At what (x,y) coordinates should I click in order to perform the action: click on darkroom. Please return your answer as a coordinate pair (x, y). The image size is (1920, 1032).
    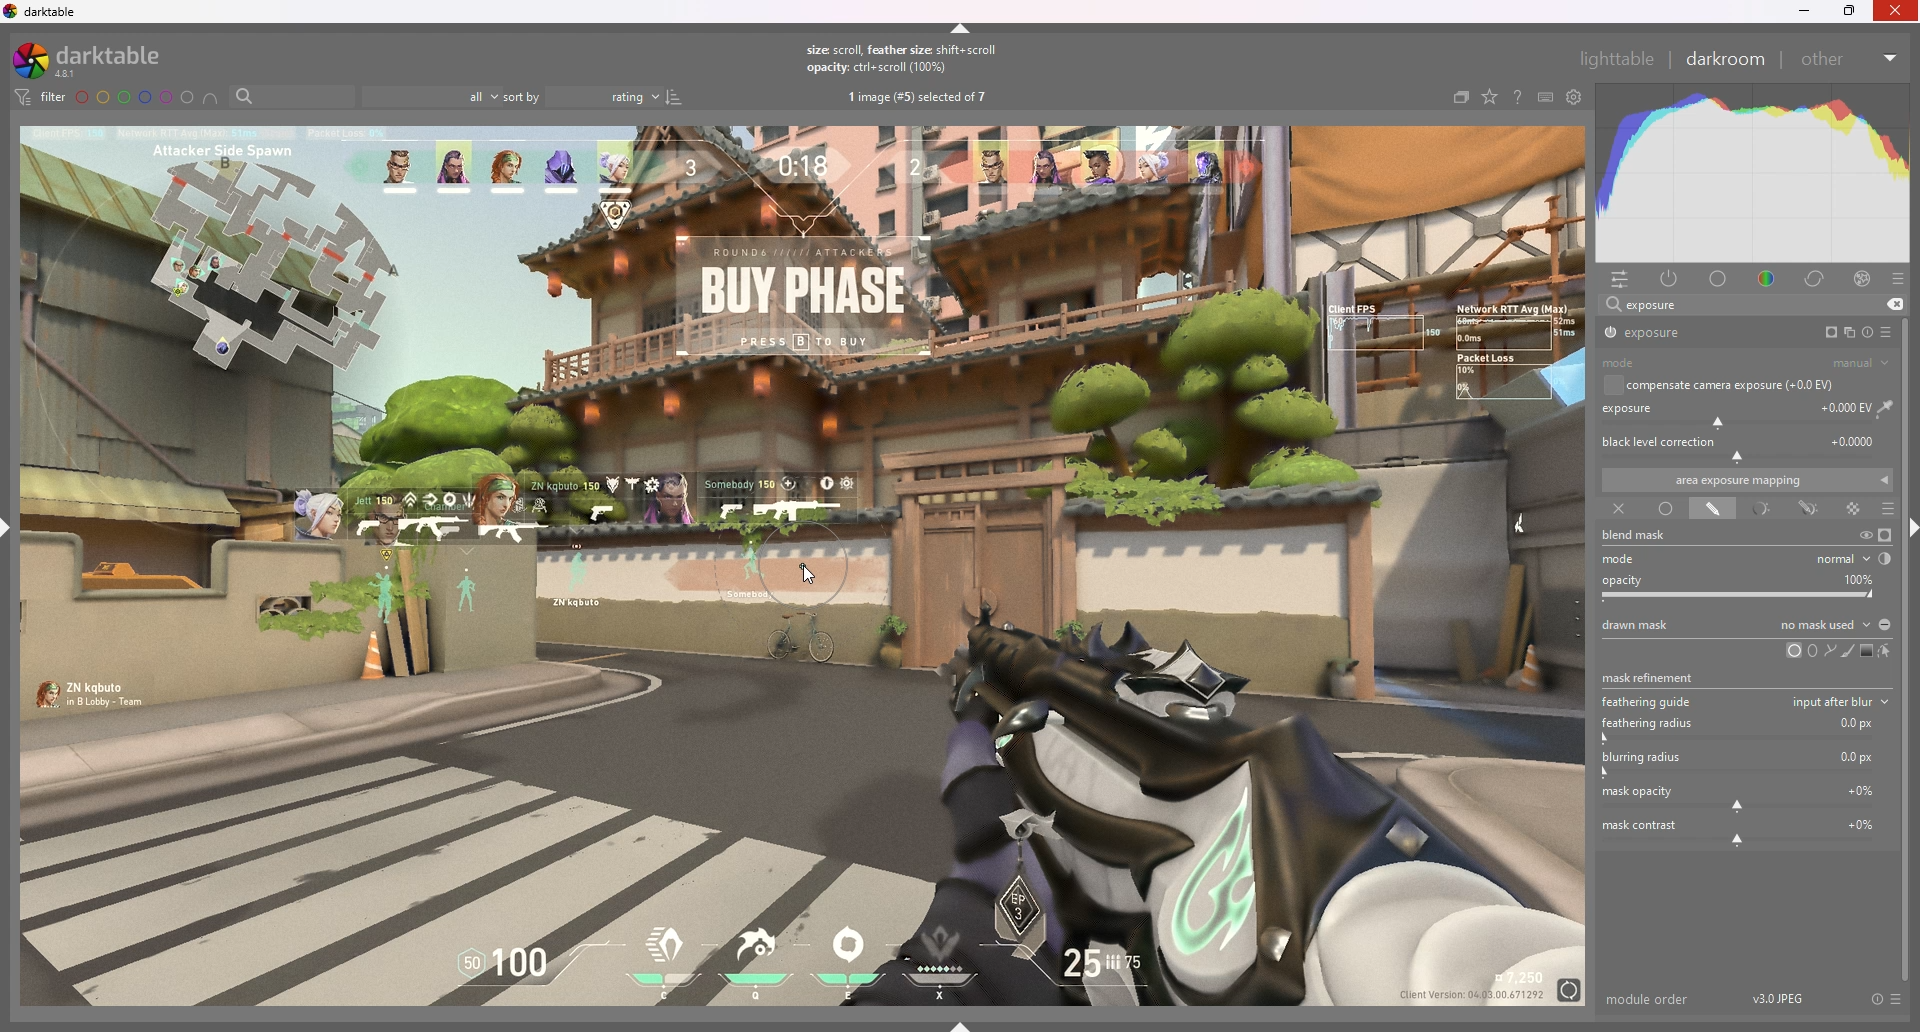
    Looking at the image, I should click on (1724, 58).